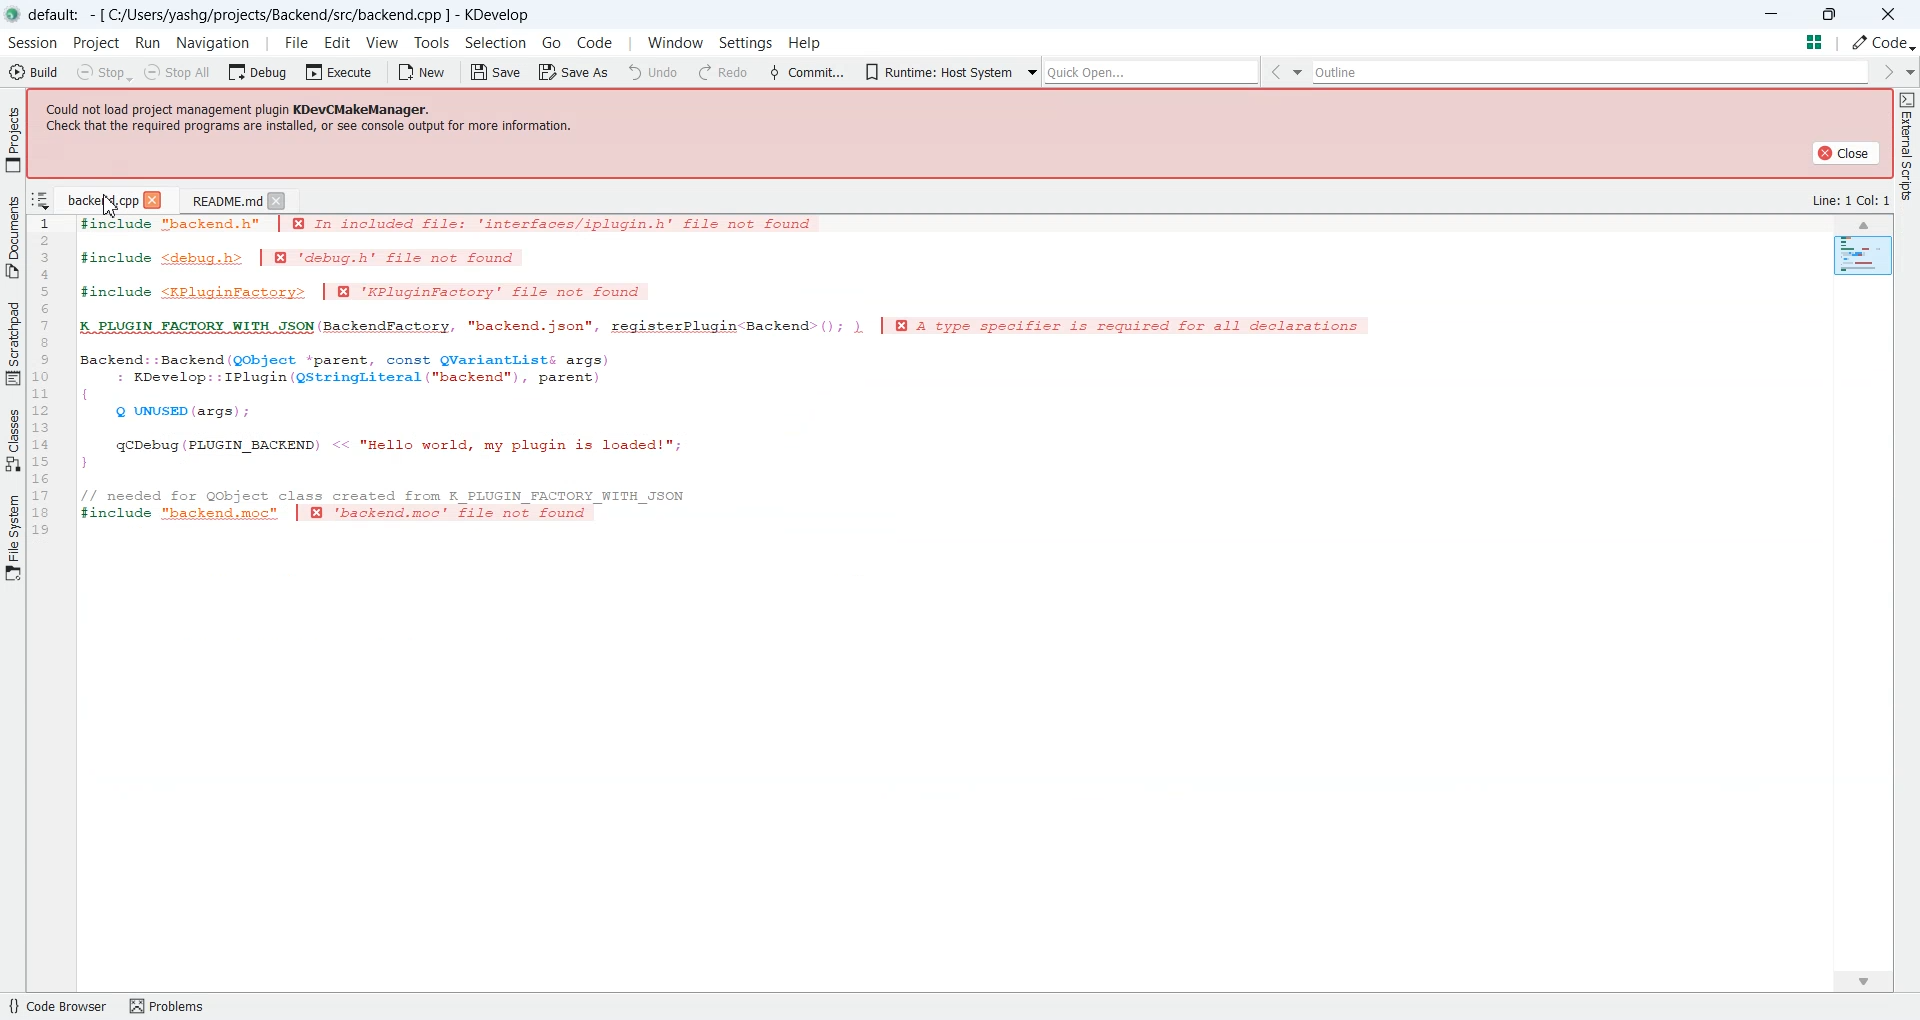 The height and width of the screenshot is (1020, 1920). Describe the element at coordinates (100, 197) in the screenshot. I see `backend file selected` at that location.